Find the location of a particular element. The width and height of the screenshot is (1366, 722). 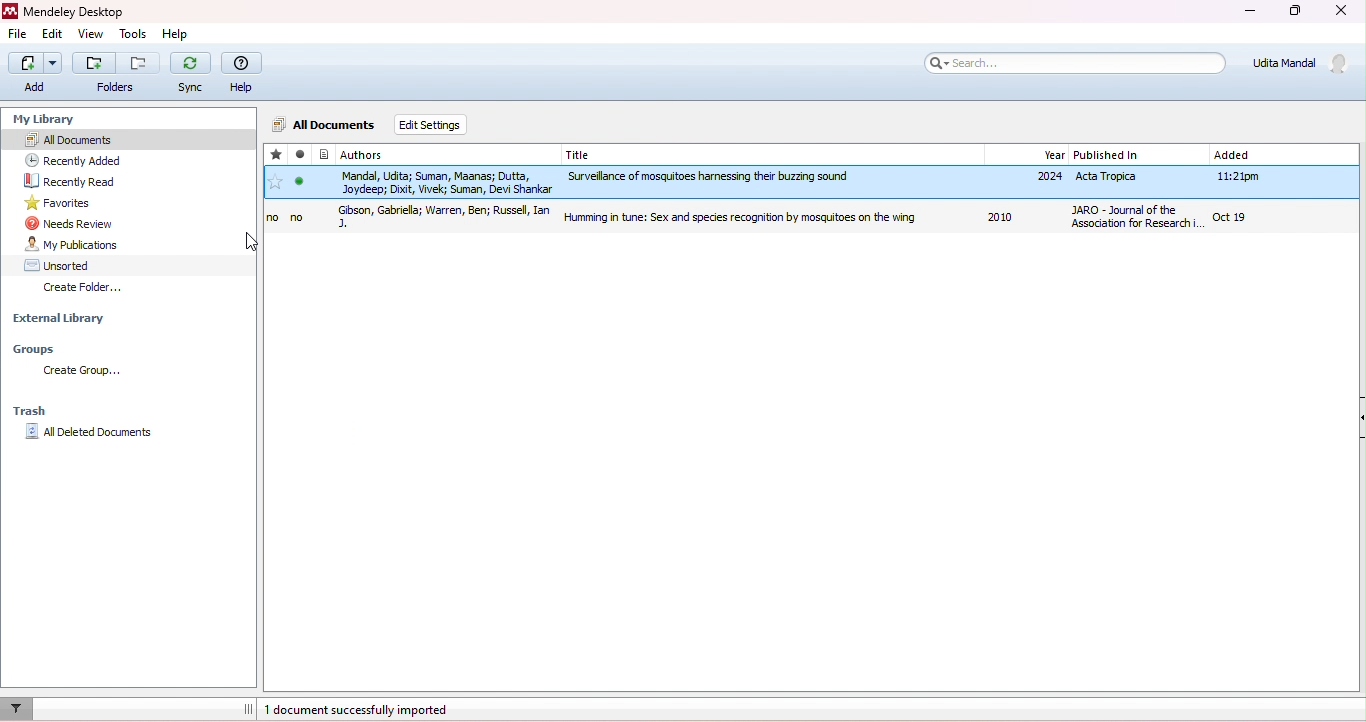

no is located at coordinates (273, 218).